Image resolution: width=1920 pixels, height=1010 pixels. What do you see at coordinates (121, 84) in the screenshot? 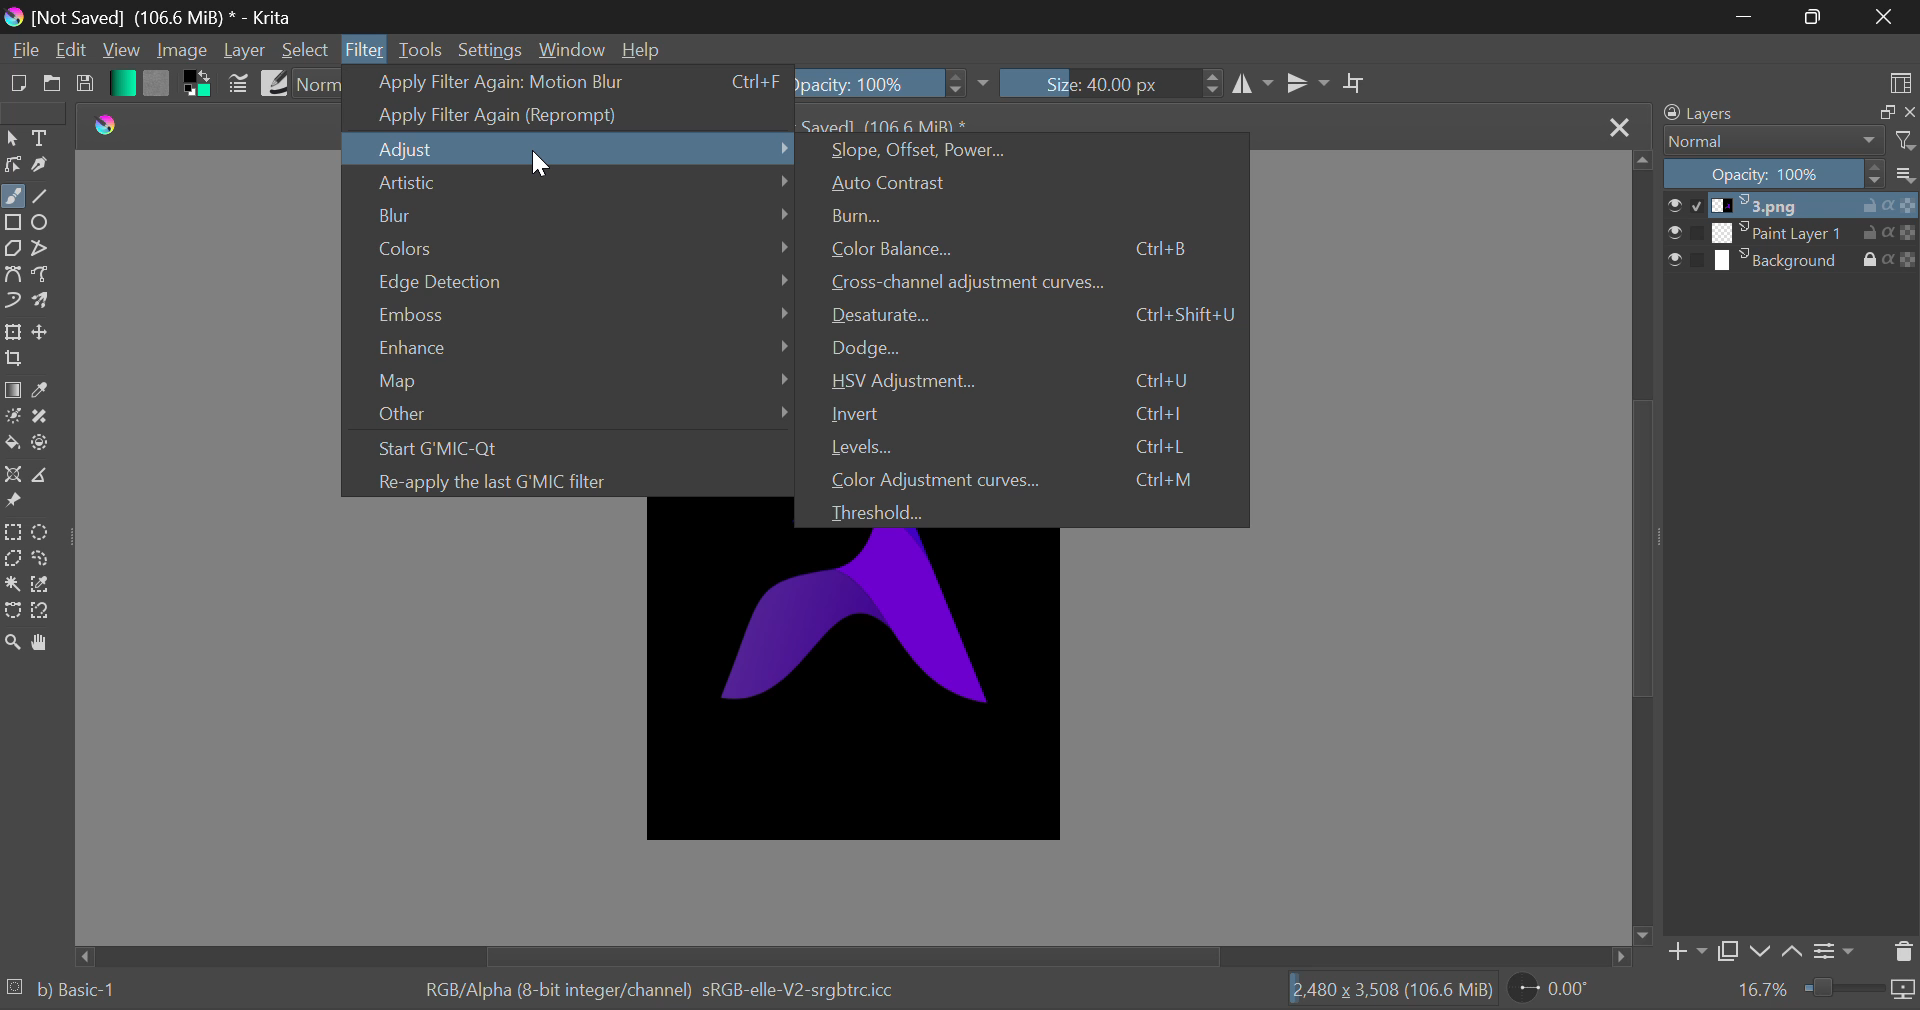
I see `Gradient` at bounding box center [121, 84].